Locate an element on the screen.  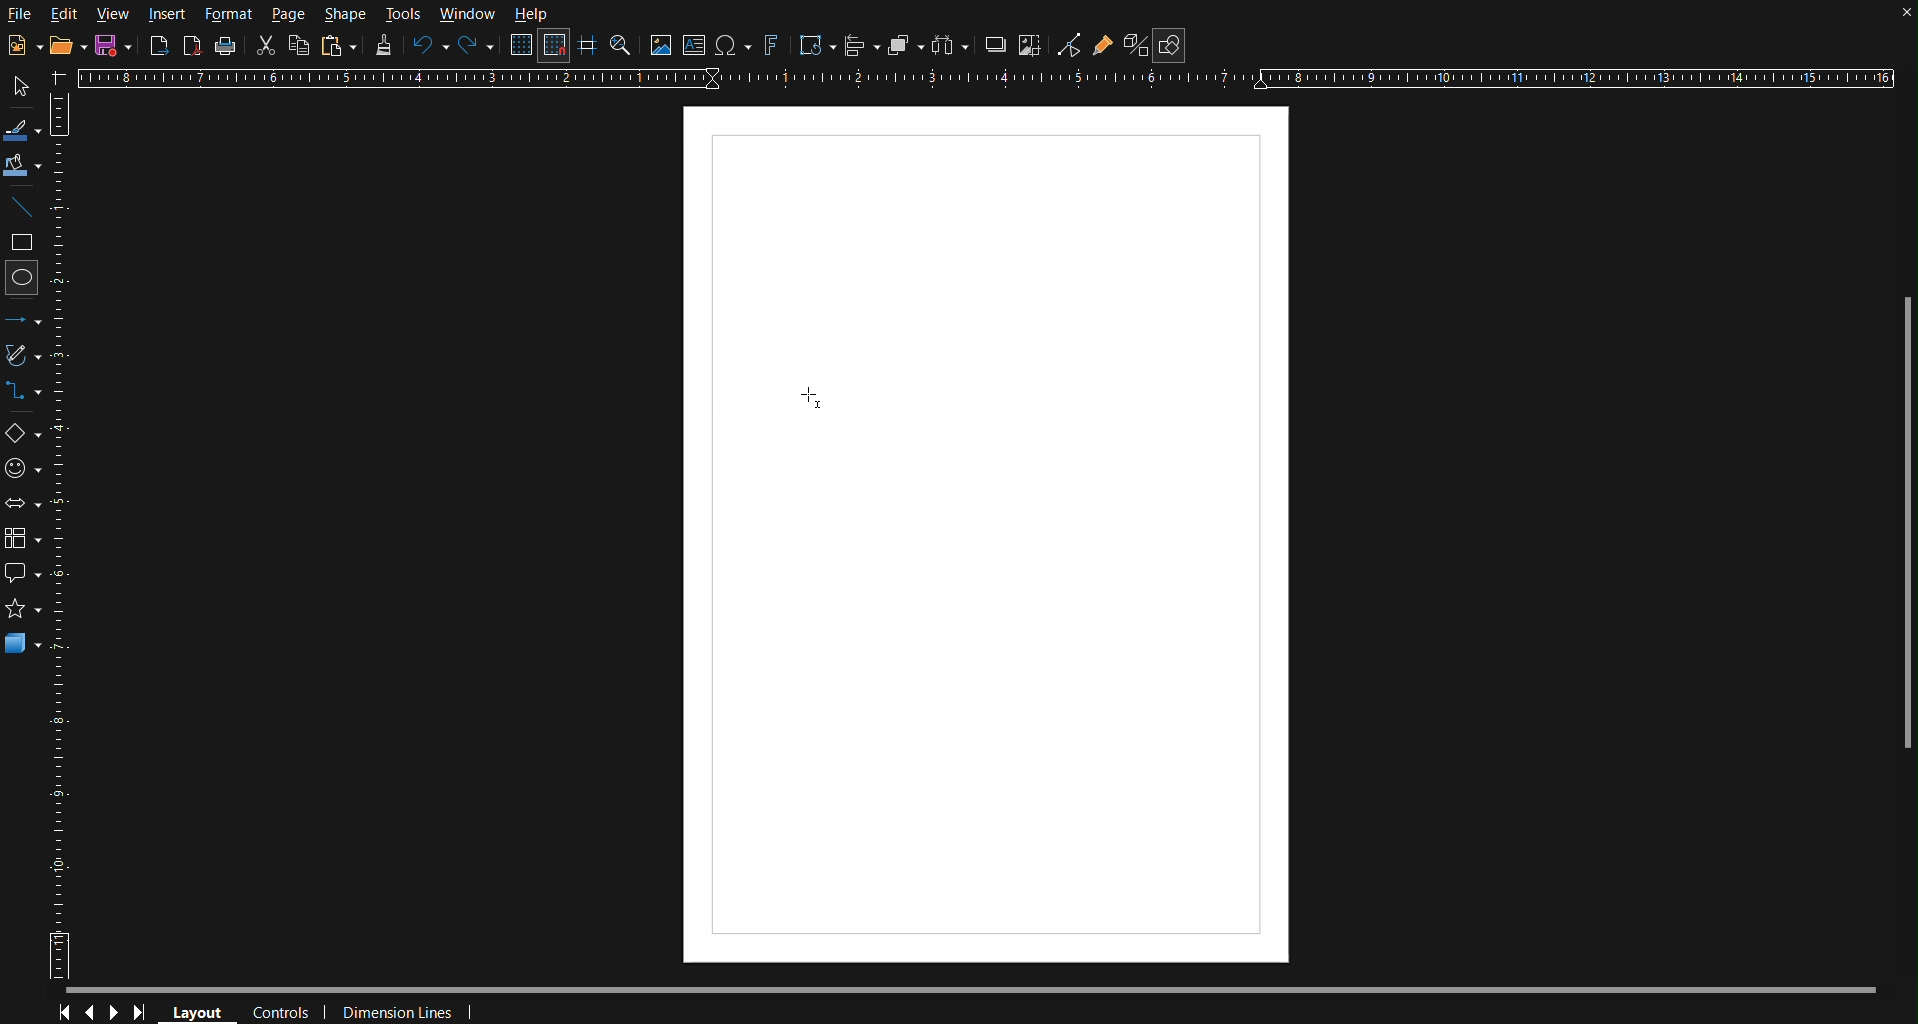
Connectors is located at coordinates (25, 391).